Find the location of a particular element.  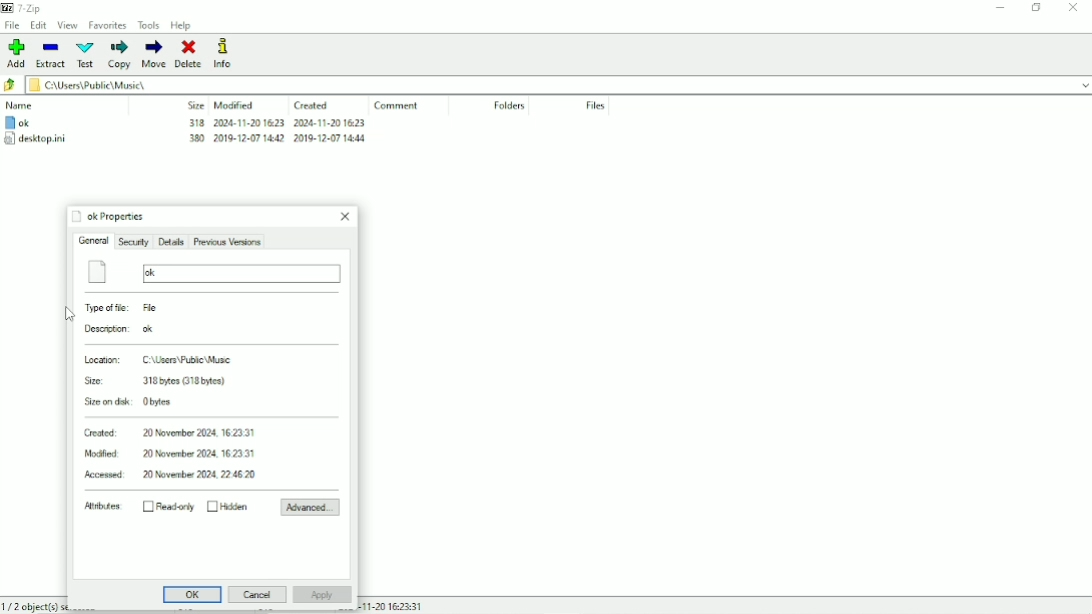

OK is located at coordinates (192, 594).